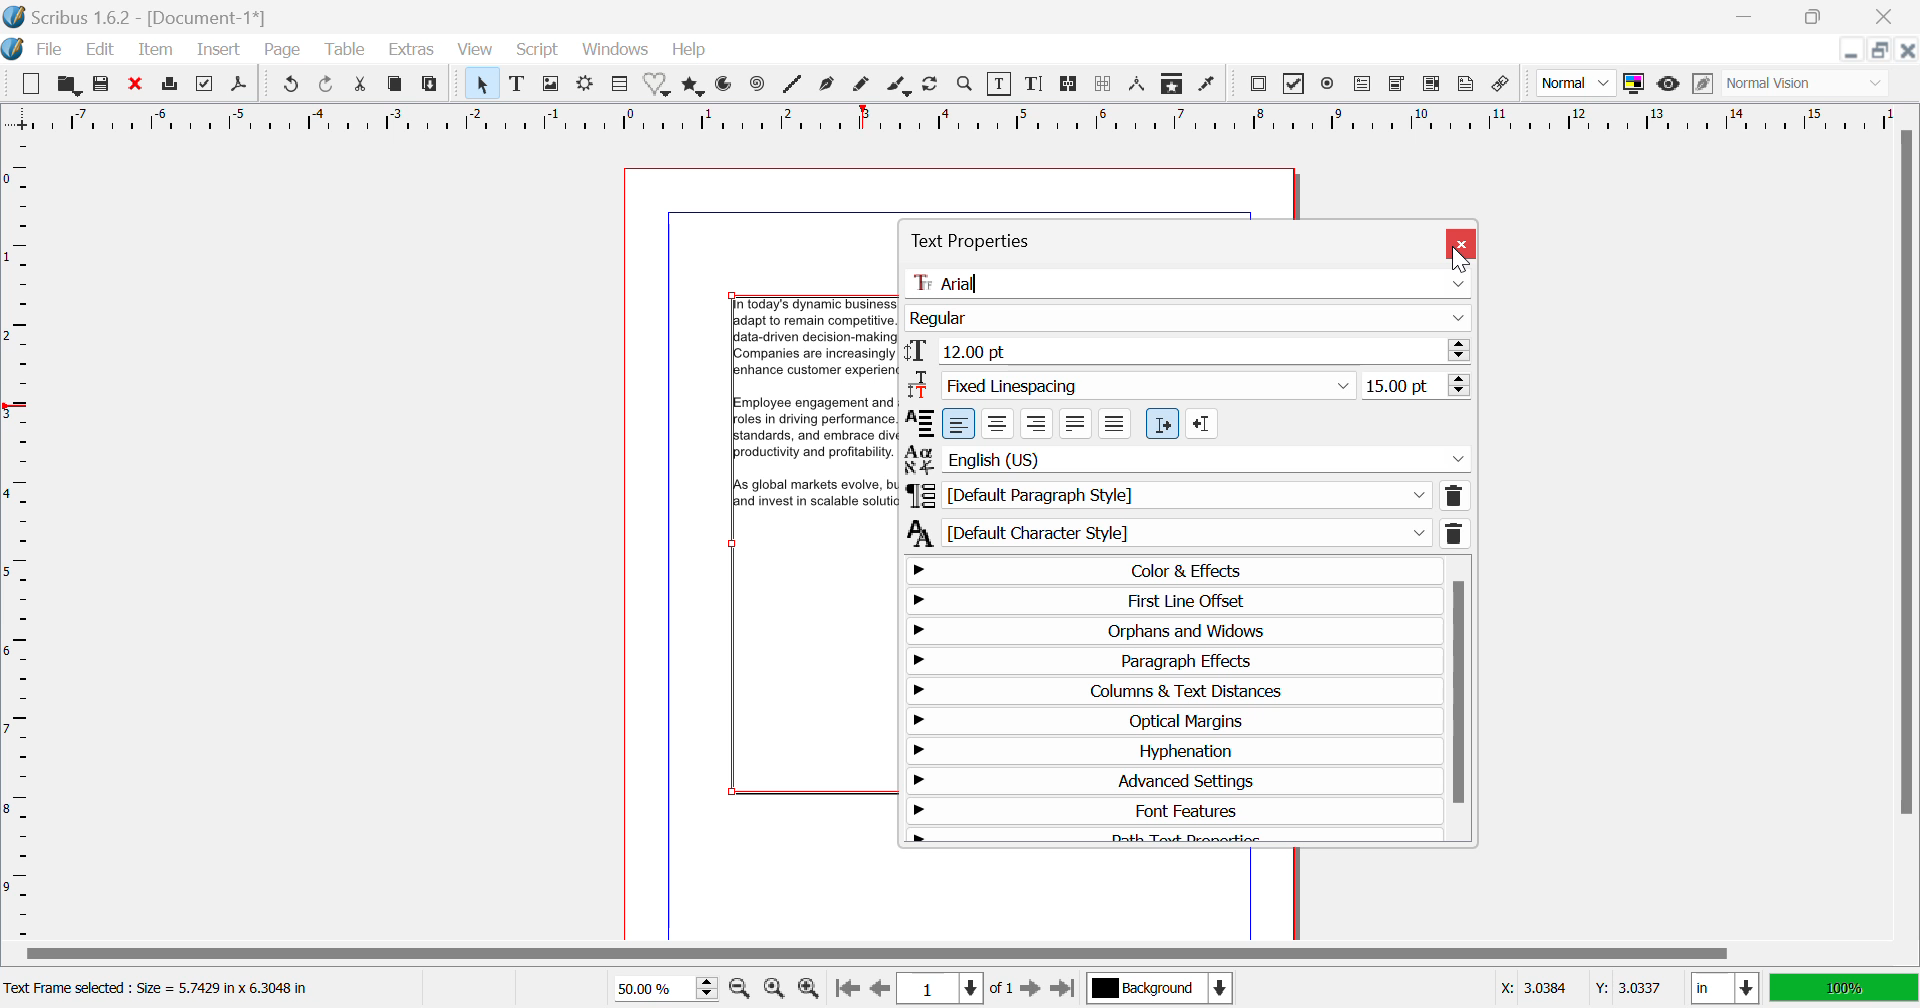 Image resolution: width=1920 pixels, height=1008 pixels. I want to click on Help, so click(690, 50).